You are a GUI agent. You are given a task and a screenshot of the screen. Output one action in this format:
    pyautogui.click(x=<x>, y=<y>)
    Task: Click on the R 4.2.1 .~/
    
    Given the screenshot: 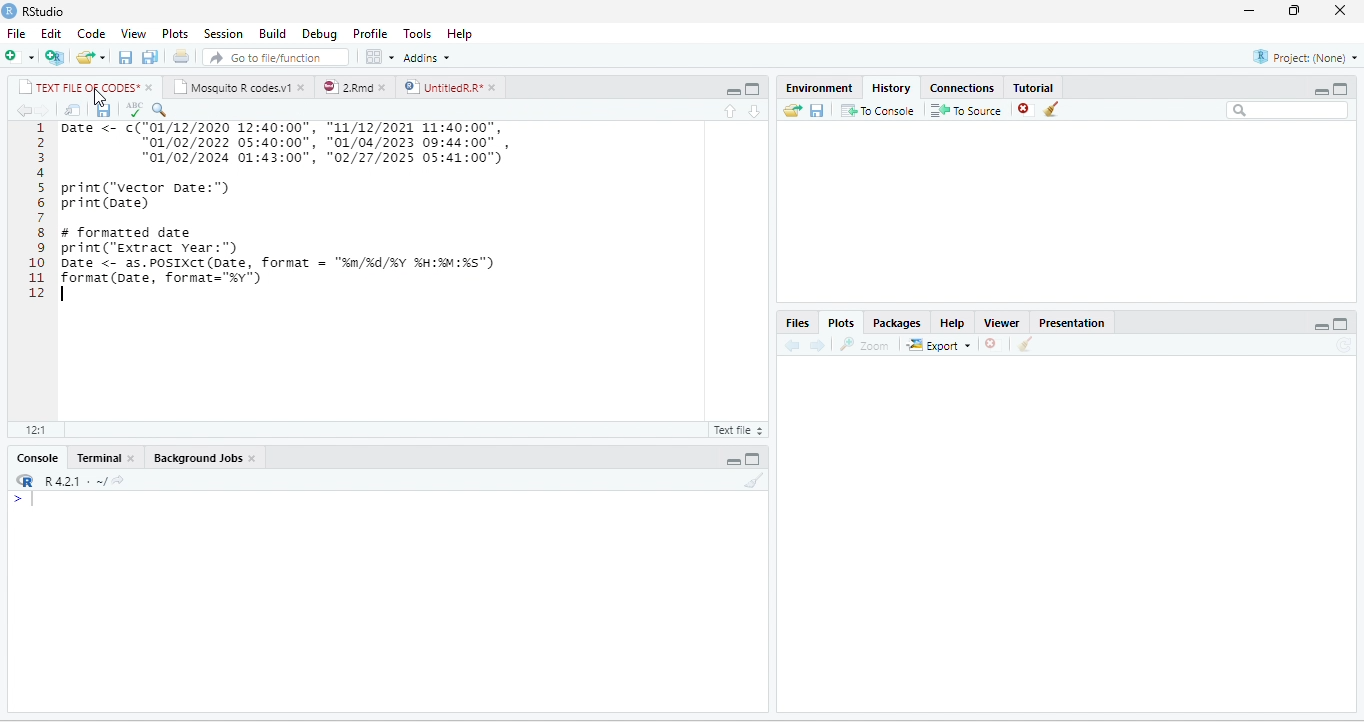 What is the action you would take?
    pyautogui.click(x=71, y=481)
    